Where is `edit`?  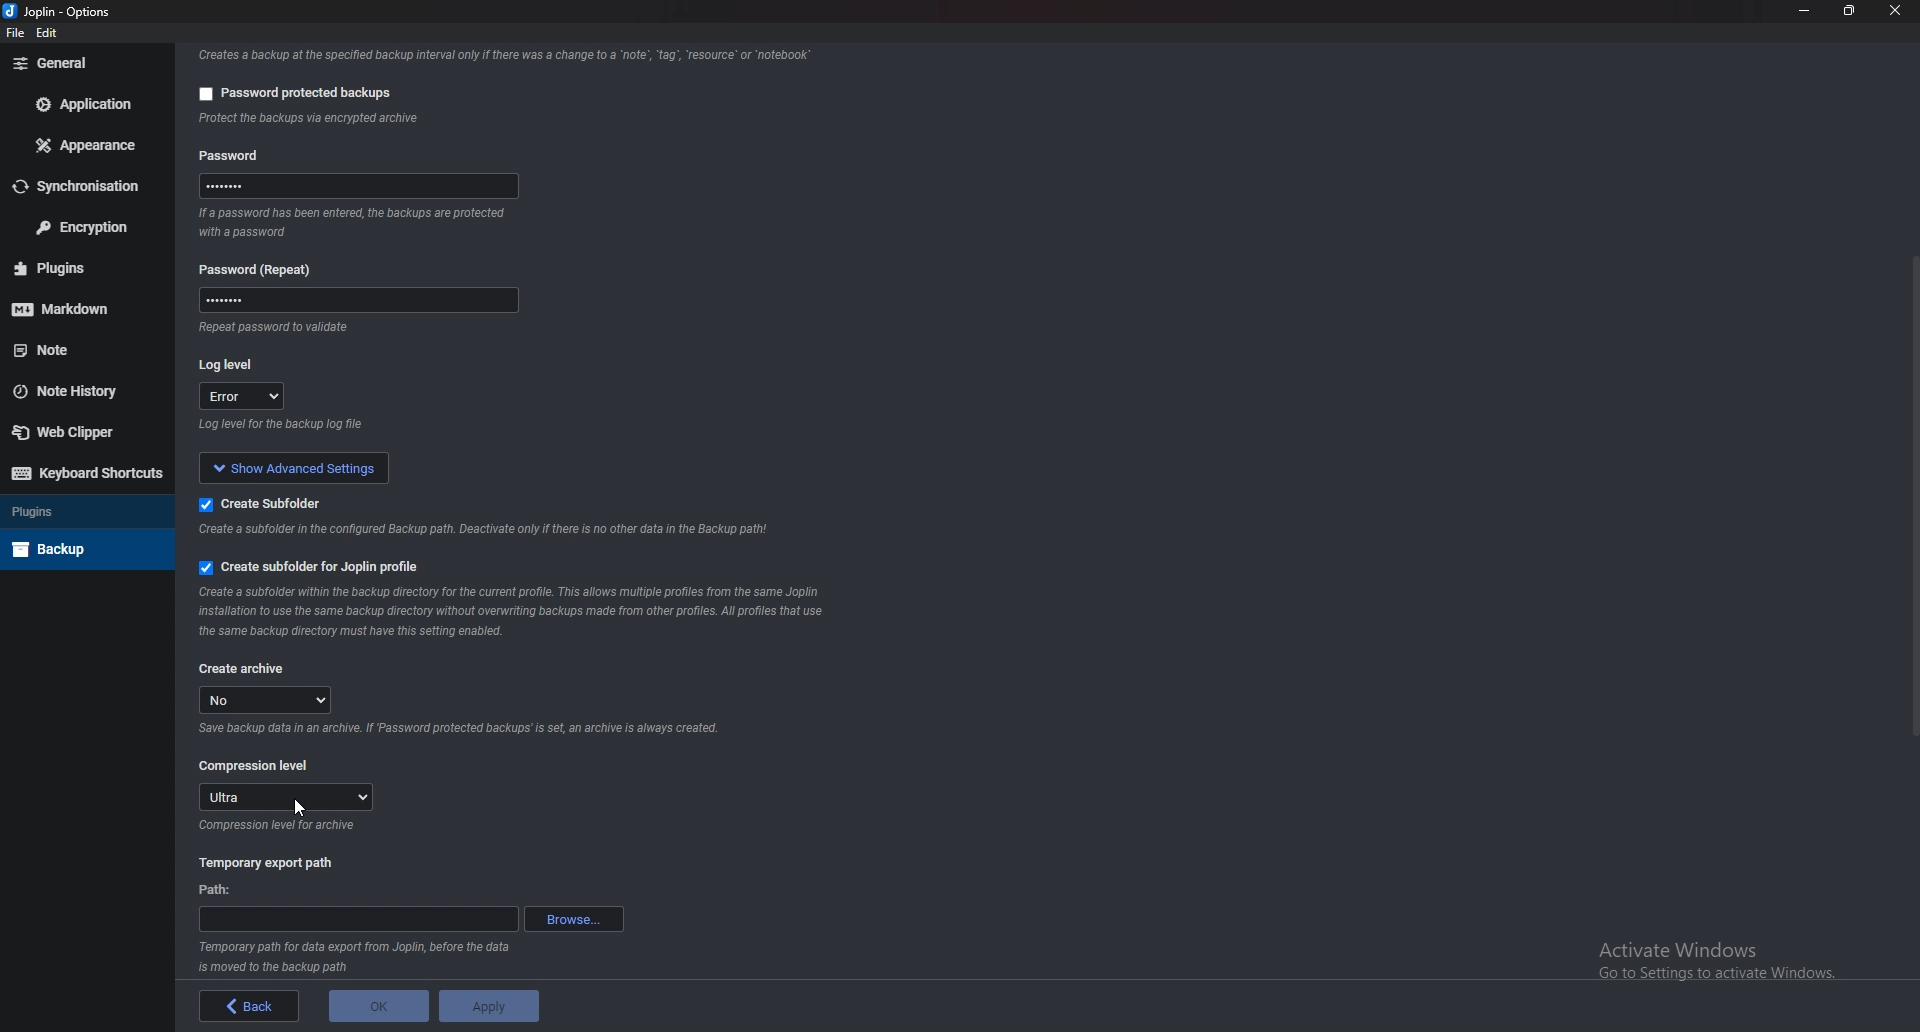 edit is located at coordinates (48, 34).